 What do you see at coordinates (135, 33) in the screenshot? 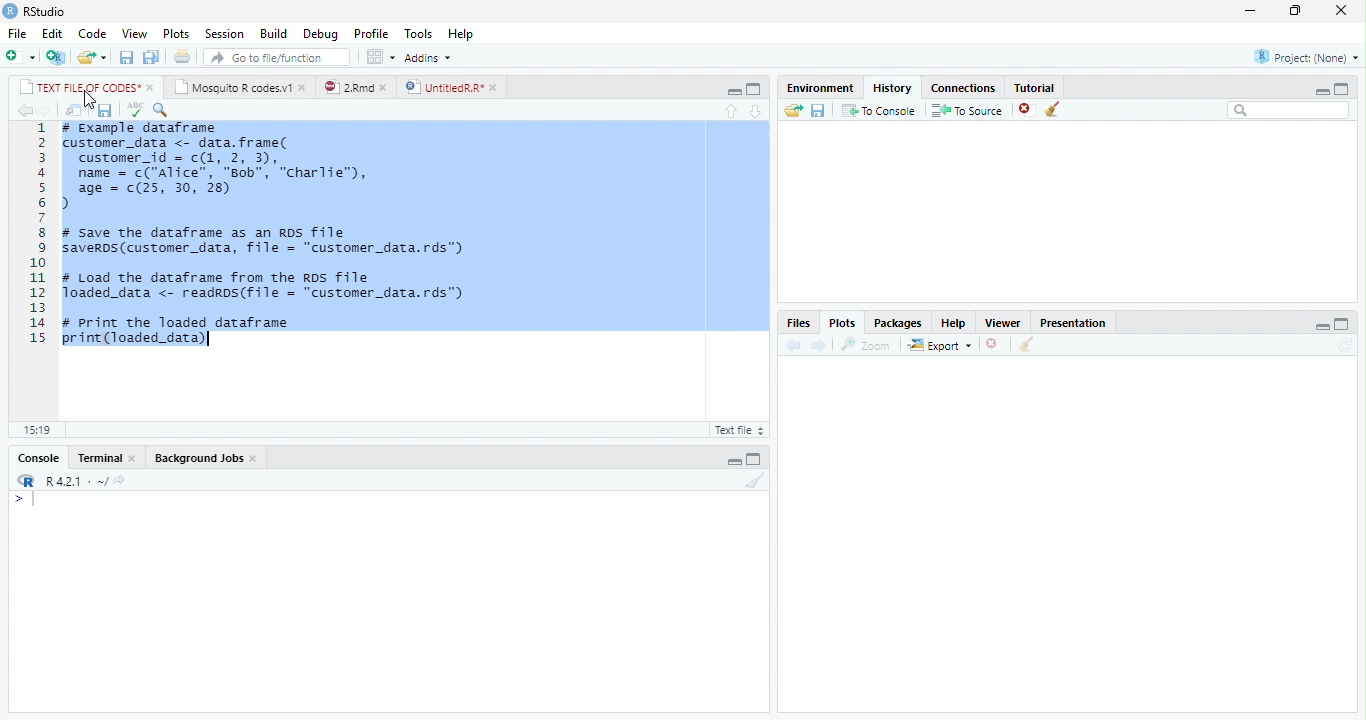
I see `View` at bounding box center [135, 33].